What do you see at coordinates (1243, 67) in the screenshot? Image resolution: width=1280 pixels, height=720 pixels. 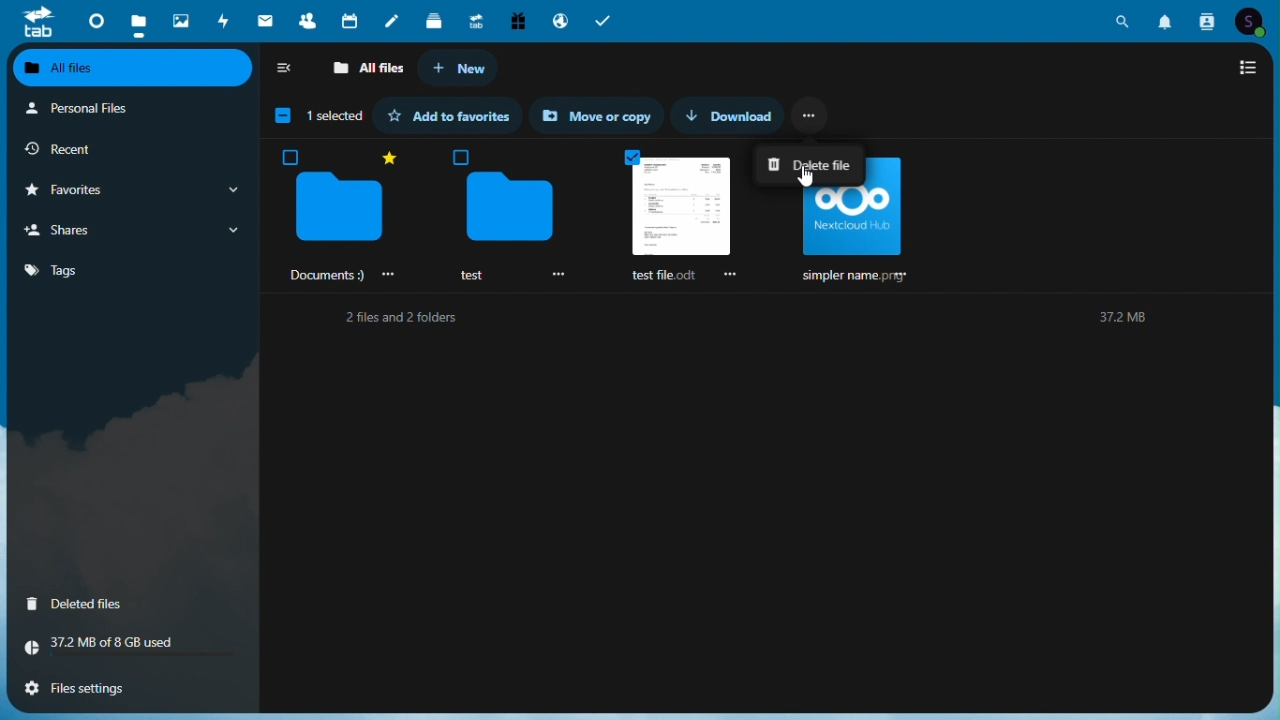 I see `Switch to list view` at bounding box center [1243, 67].